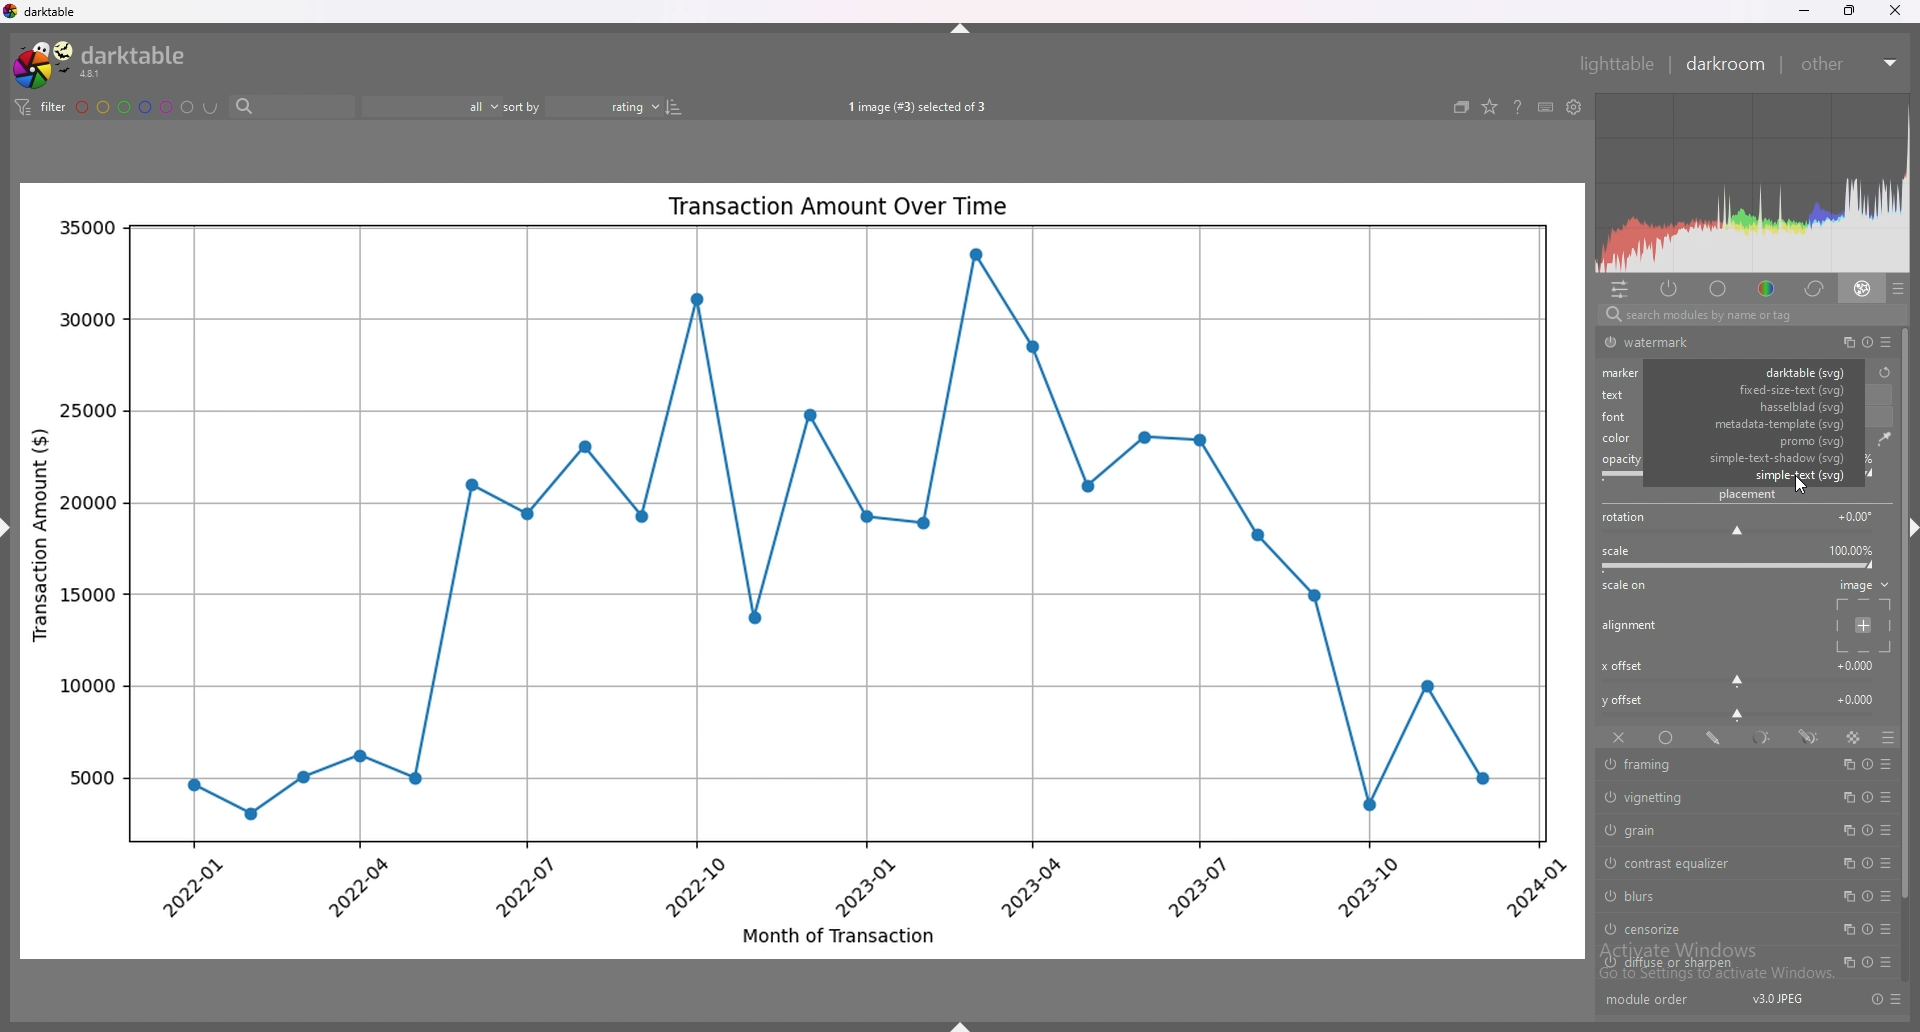  What do you see at coordinates (1775, 1000) in the screenshot?
I see `version` at bounding box center [1775, 1000].